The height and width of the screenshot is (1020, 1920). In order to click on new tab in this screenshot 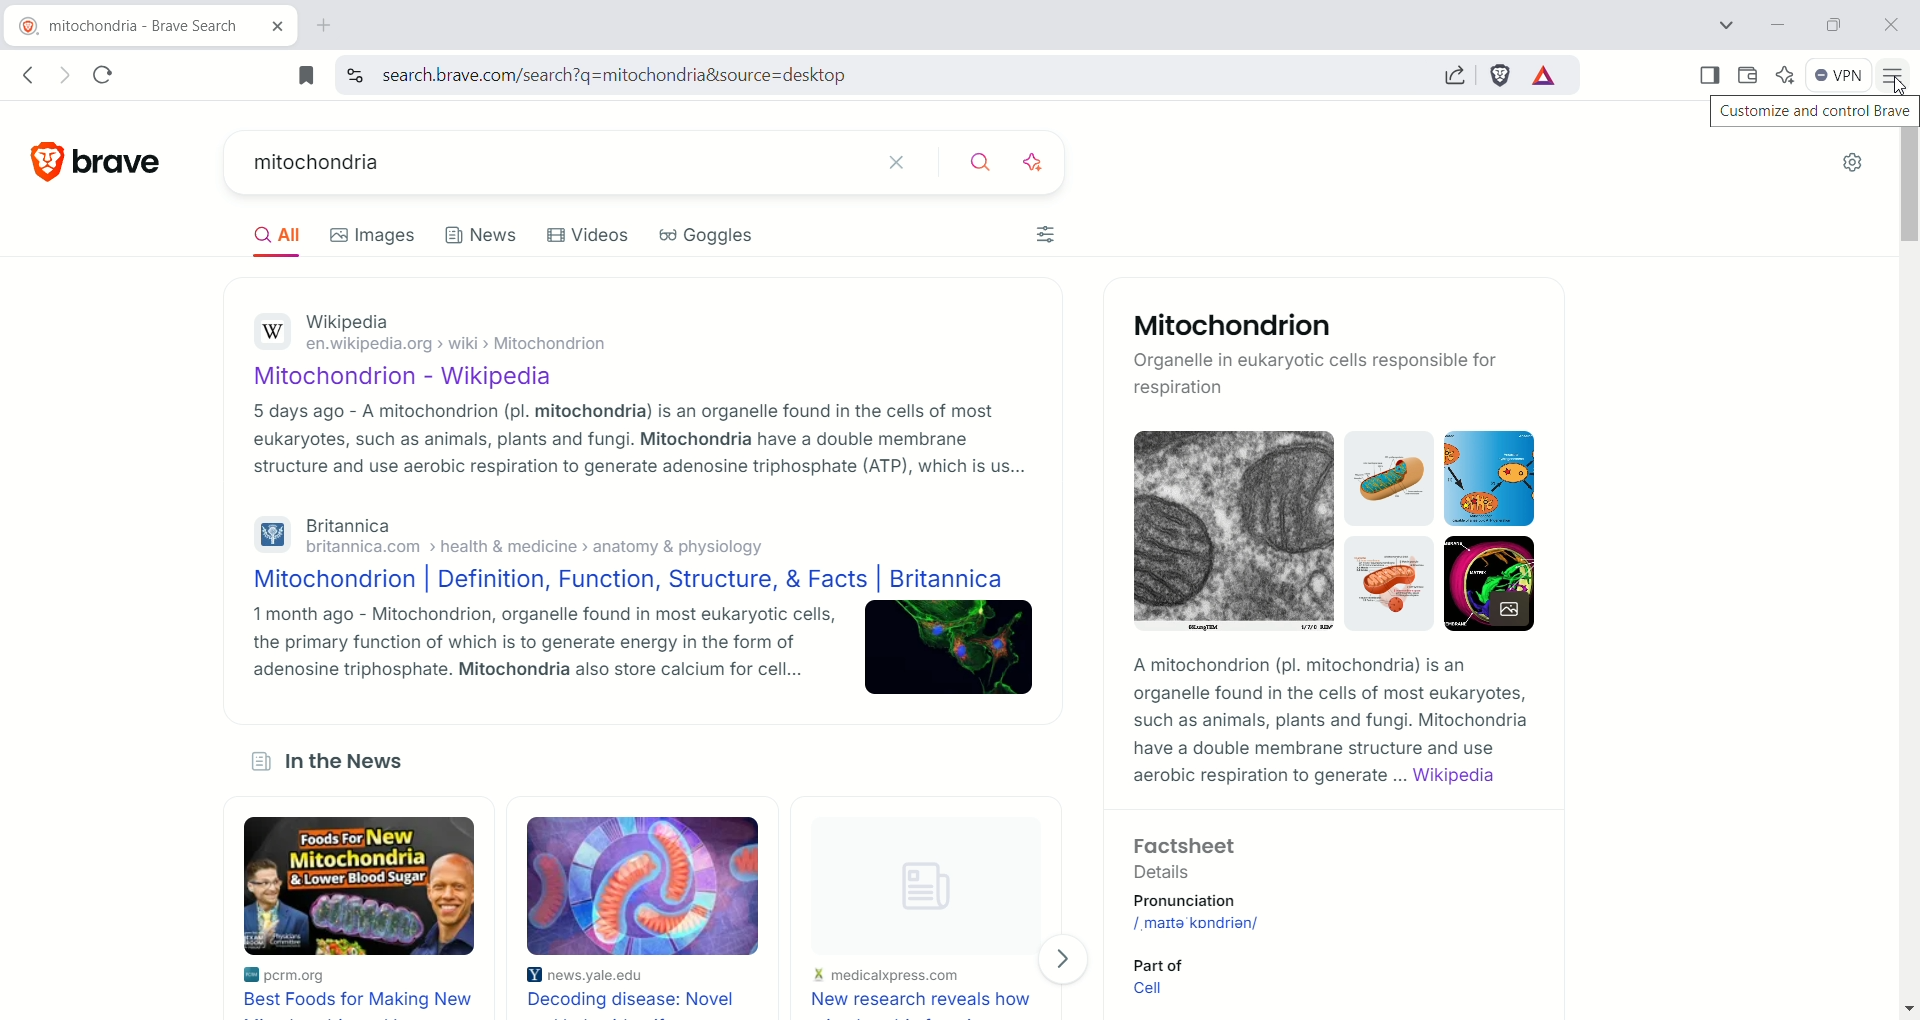, I will do `click(335, 26)`.